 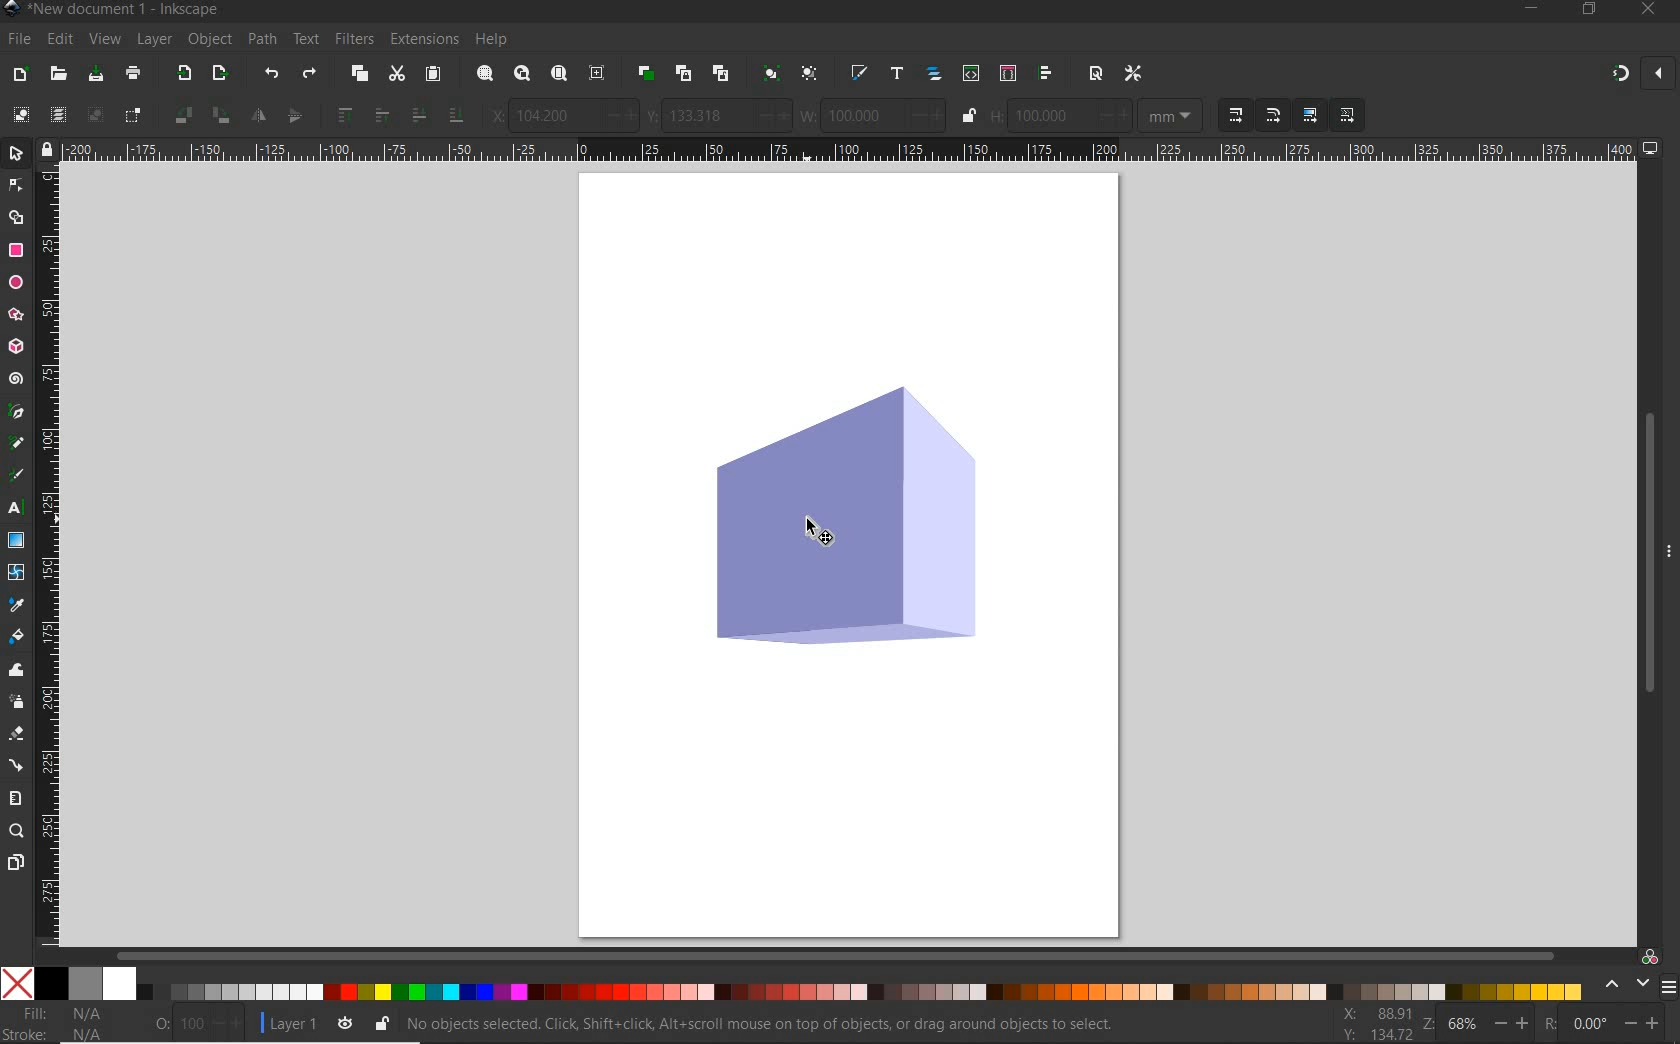 What do you see at coordinates (17, 763) in the screenshot?
I see `CONNECTOR TOOL` at bounding box center [17, 763].